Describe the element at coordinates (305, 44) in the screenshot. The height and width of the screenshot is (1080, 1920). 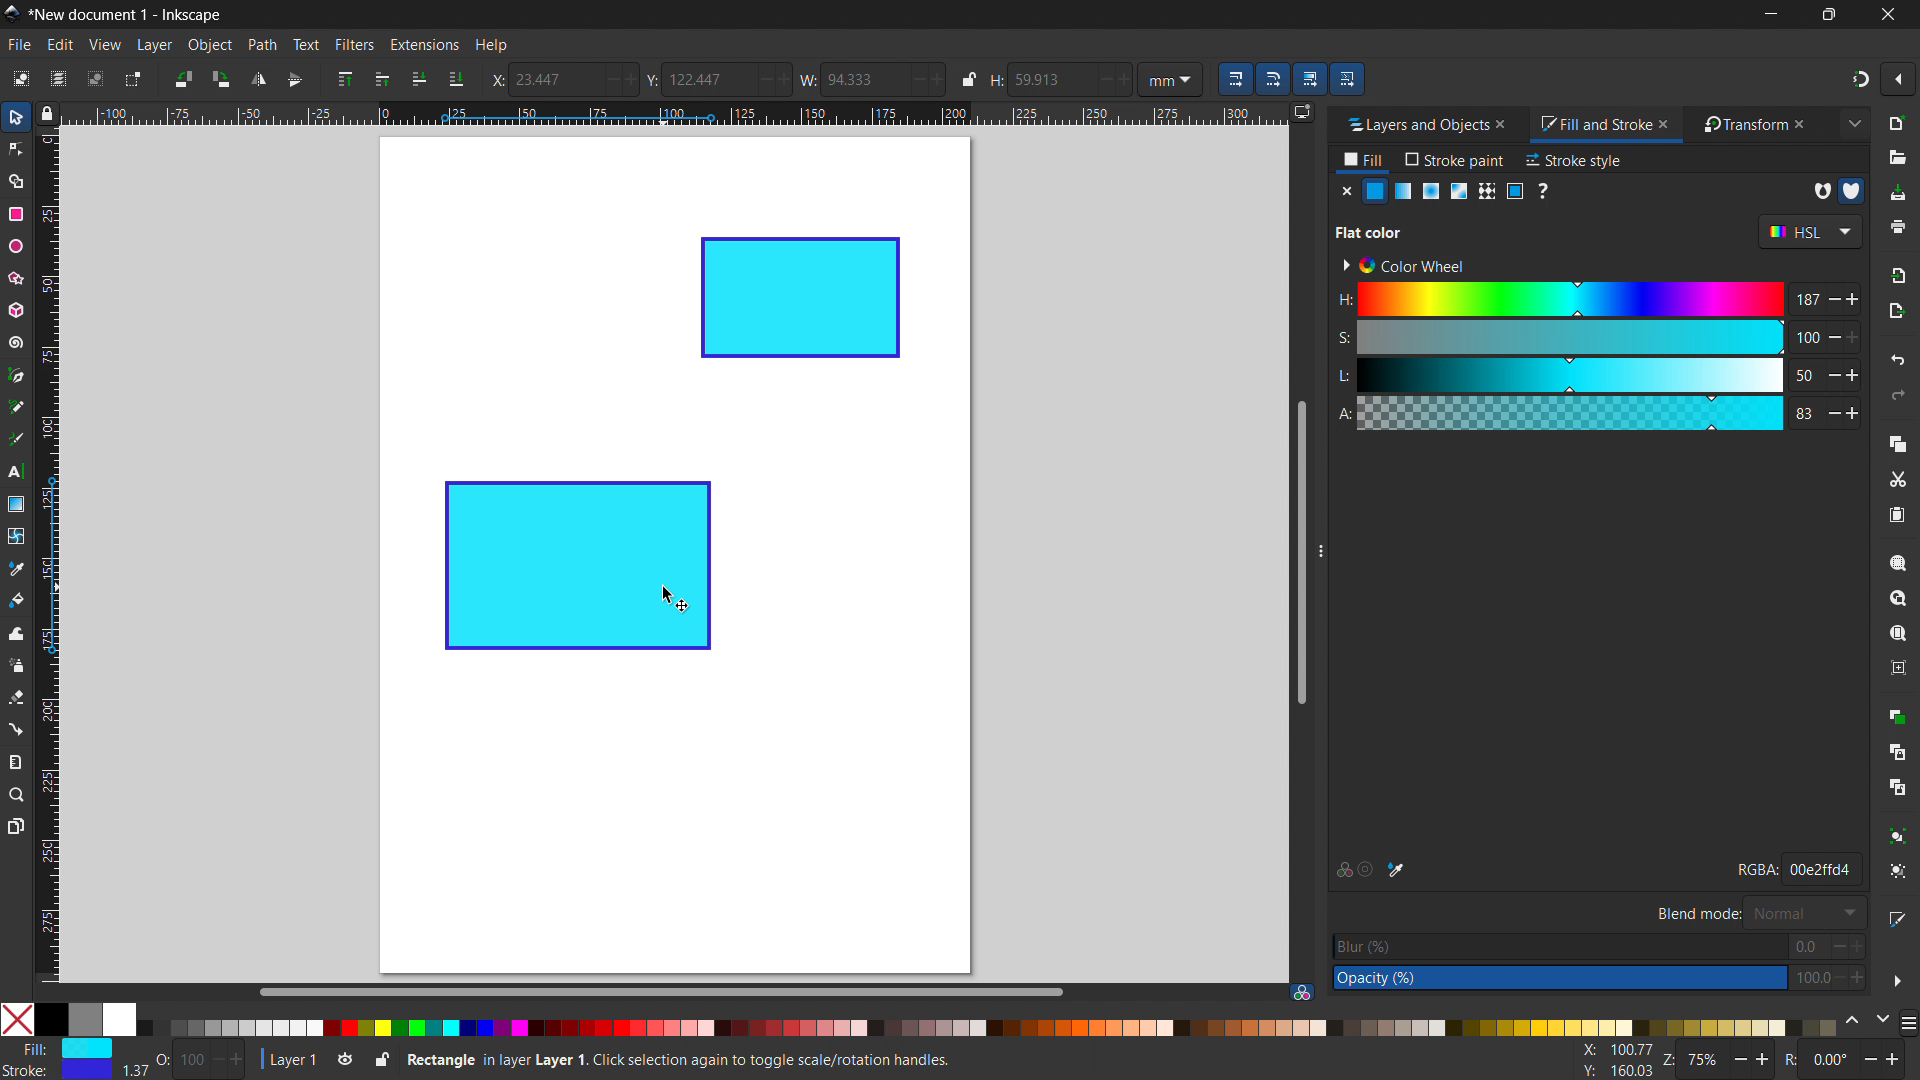
I see `text` at that location.